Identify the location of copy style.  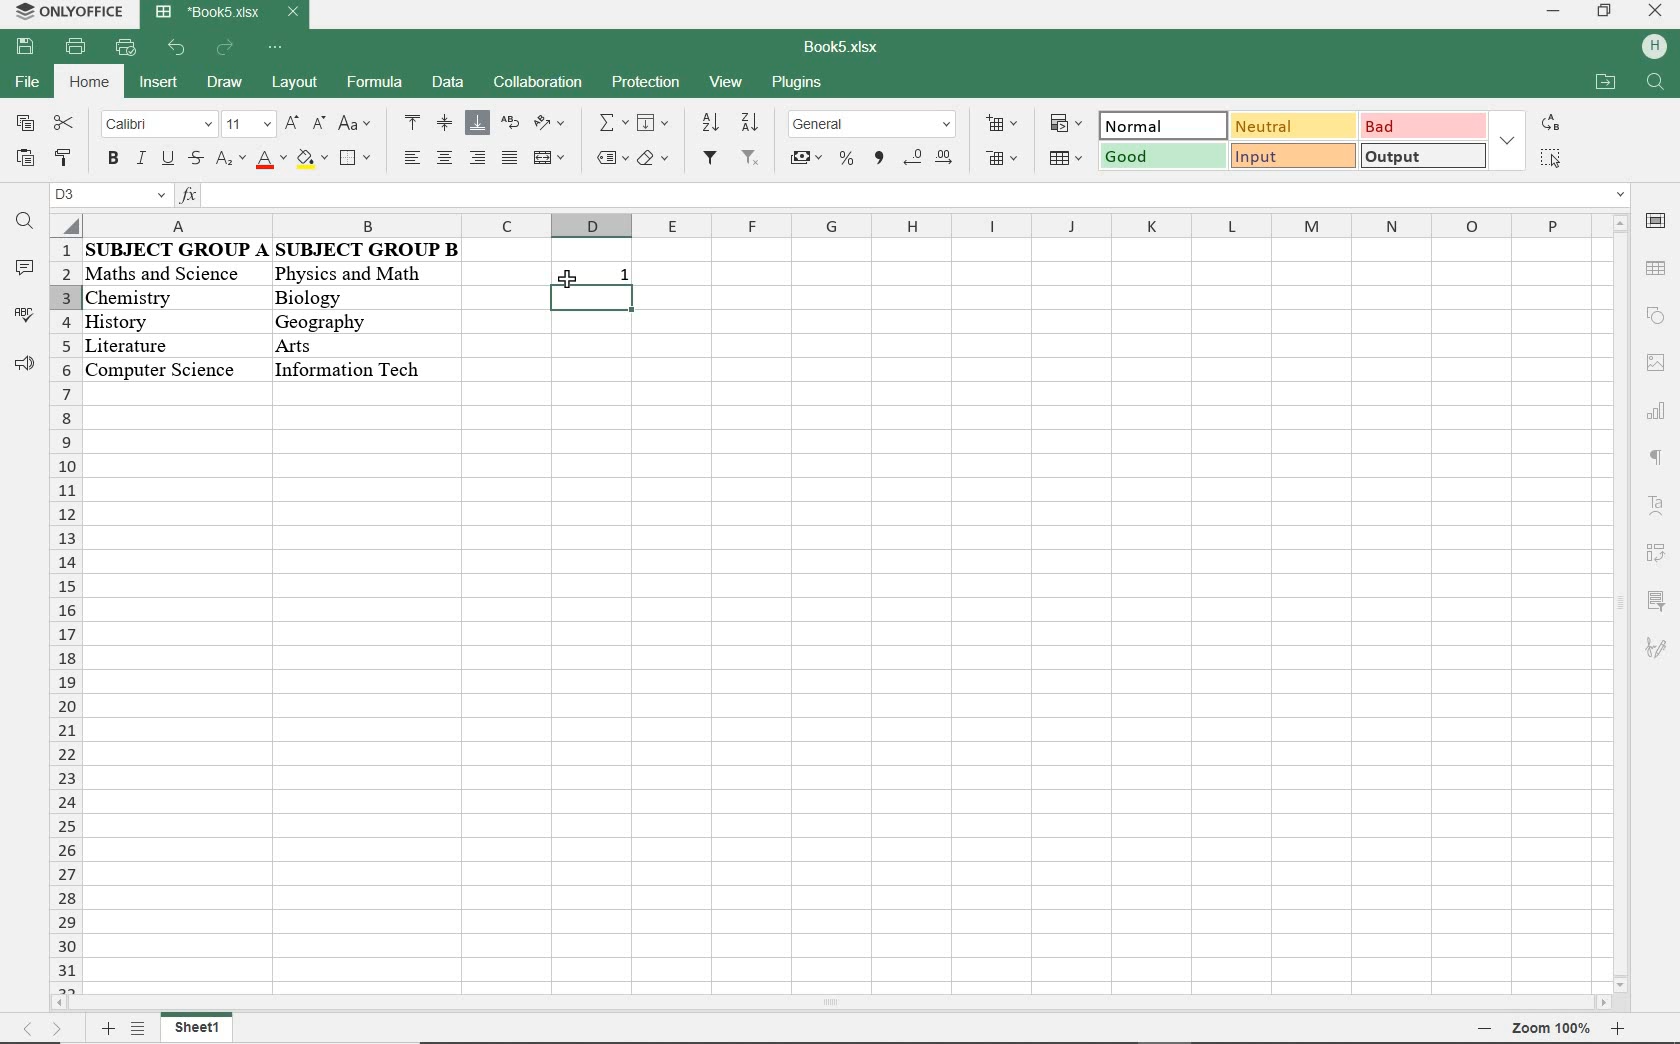
(63, 160).